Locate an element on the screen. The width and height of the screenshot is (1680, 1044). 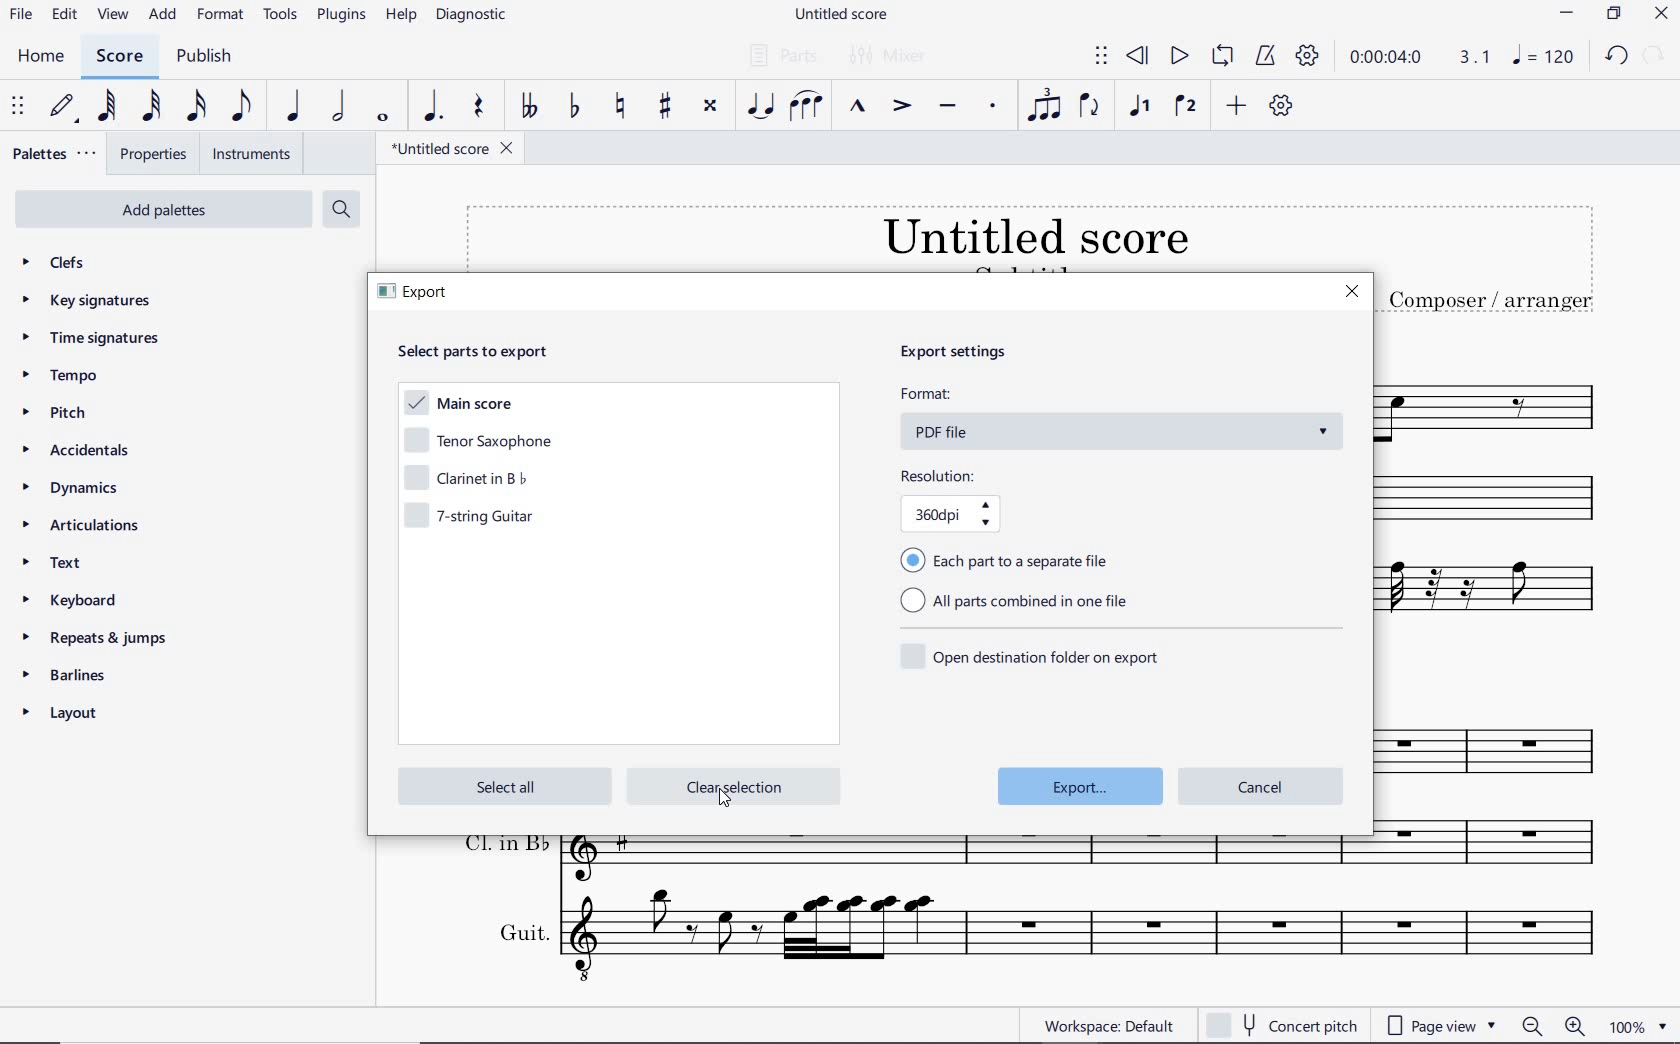
WORKSPACE: DEFAULT is located at coordinates (1086, 1025).